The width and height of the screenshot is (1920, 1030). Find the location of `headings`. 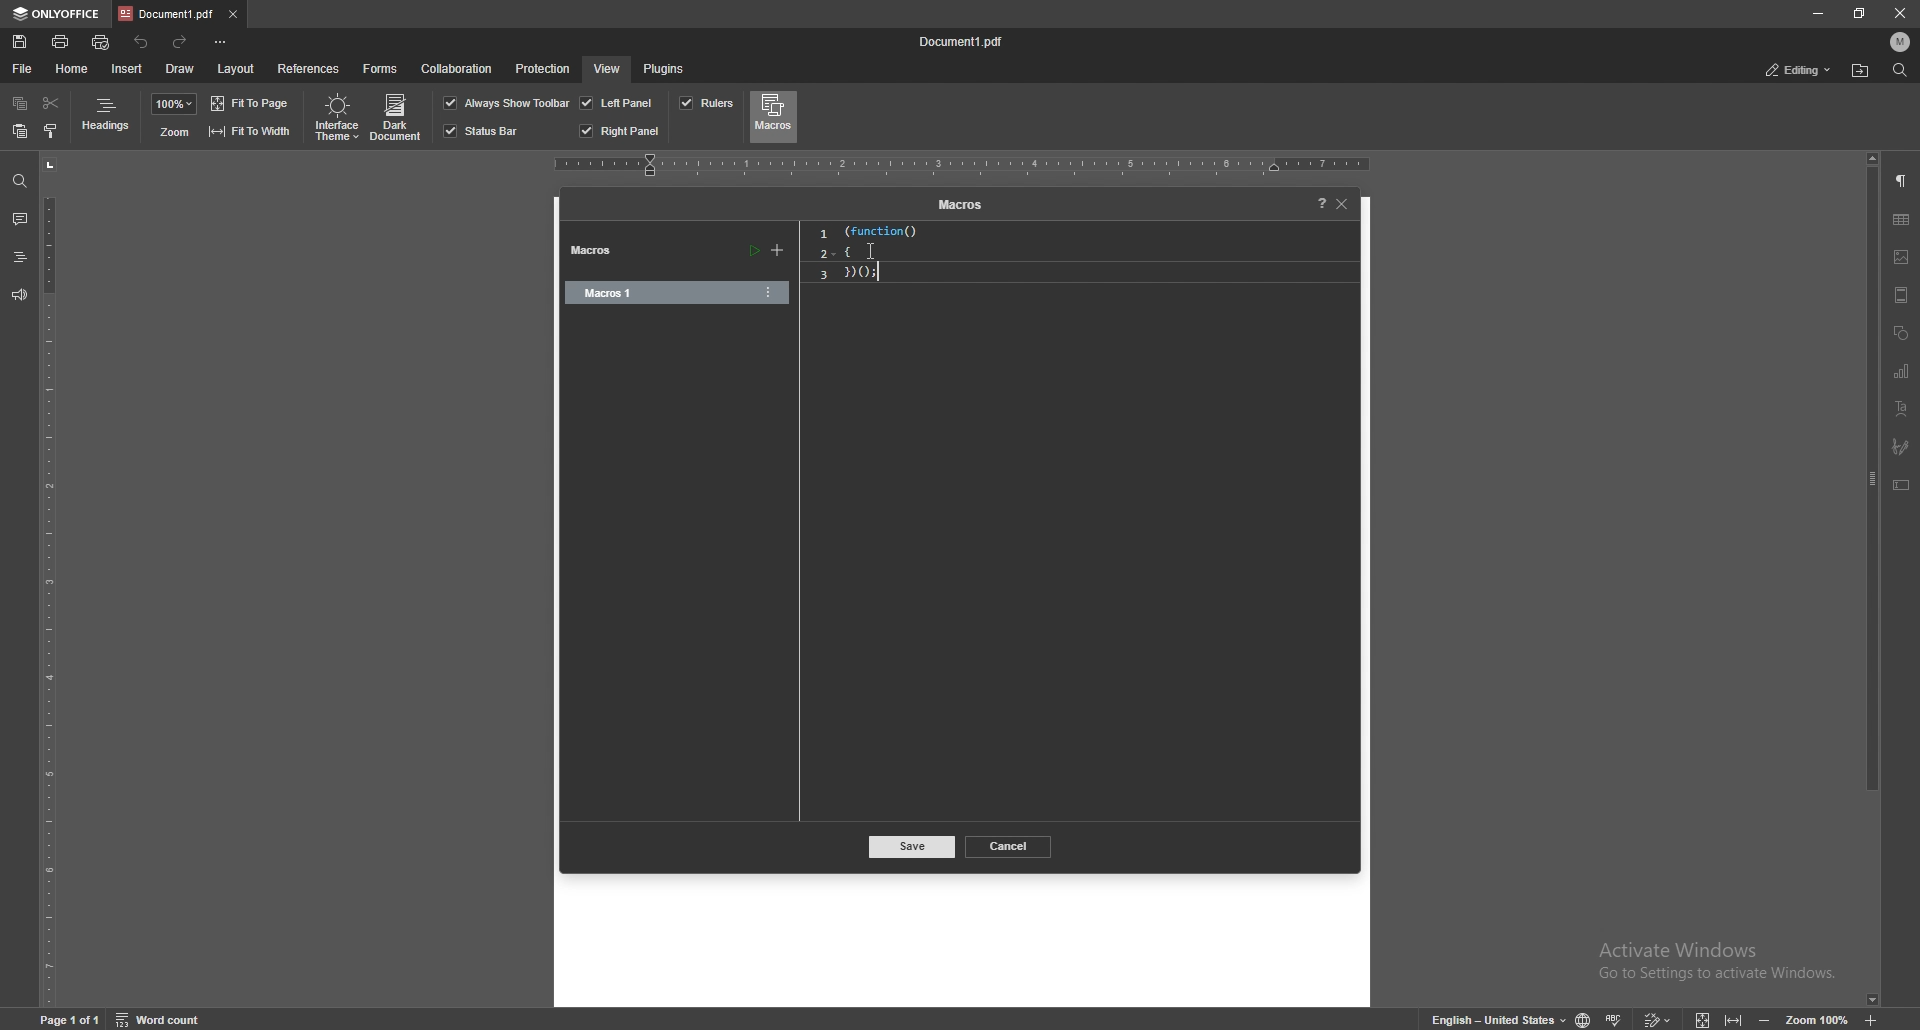

headings is located at coordinates (19, 256).